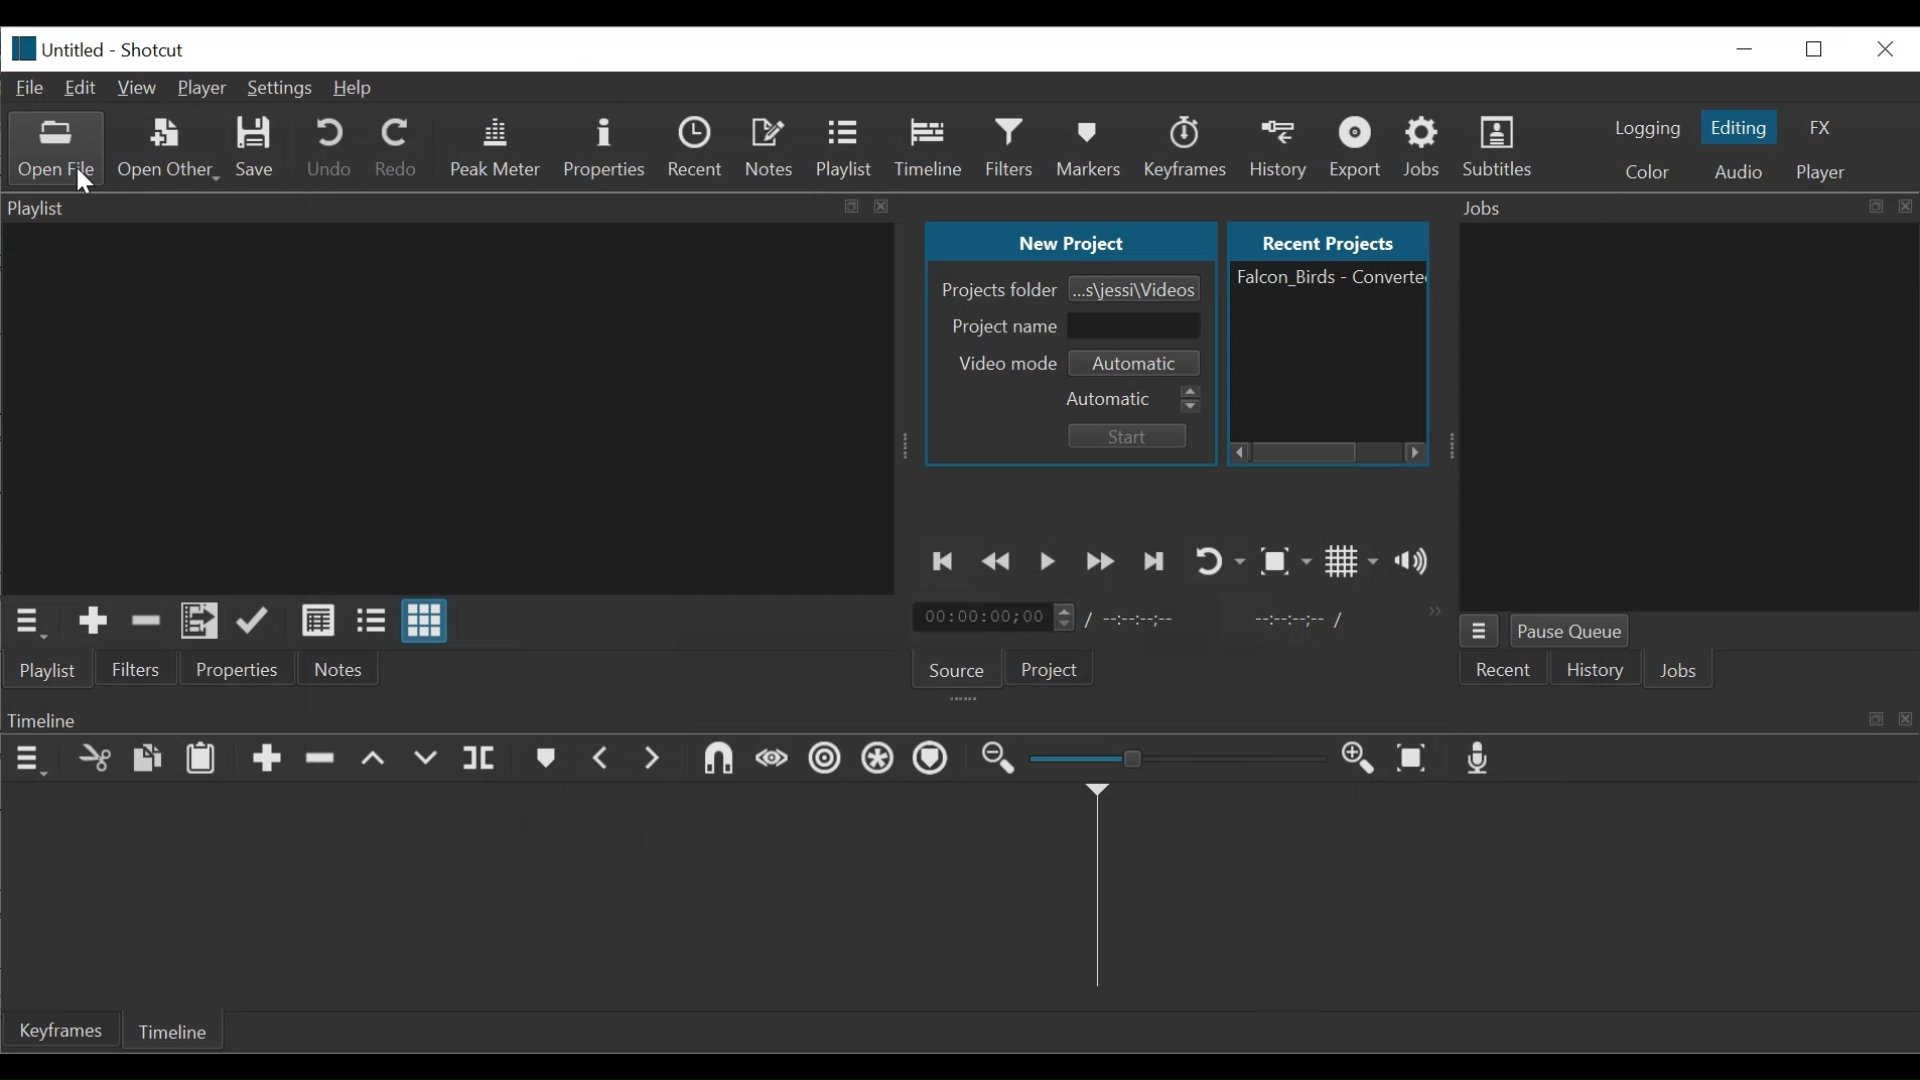 The height and width of the screenshot is (1080, 1920). What do you see at coordinates (655, 759) in the screenshot?
I see `Next Marker` at bounding box center [655, 759].